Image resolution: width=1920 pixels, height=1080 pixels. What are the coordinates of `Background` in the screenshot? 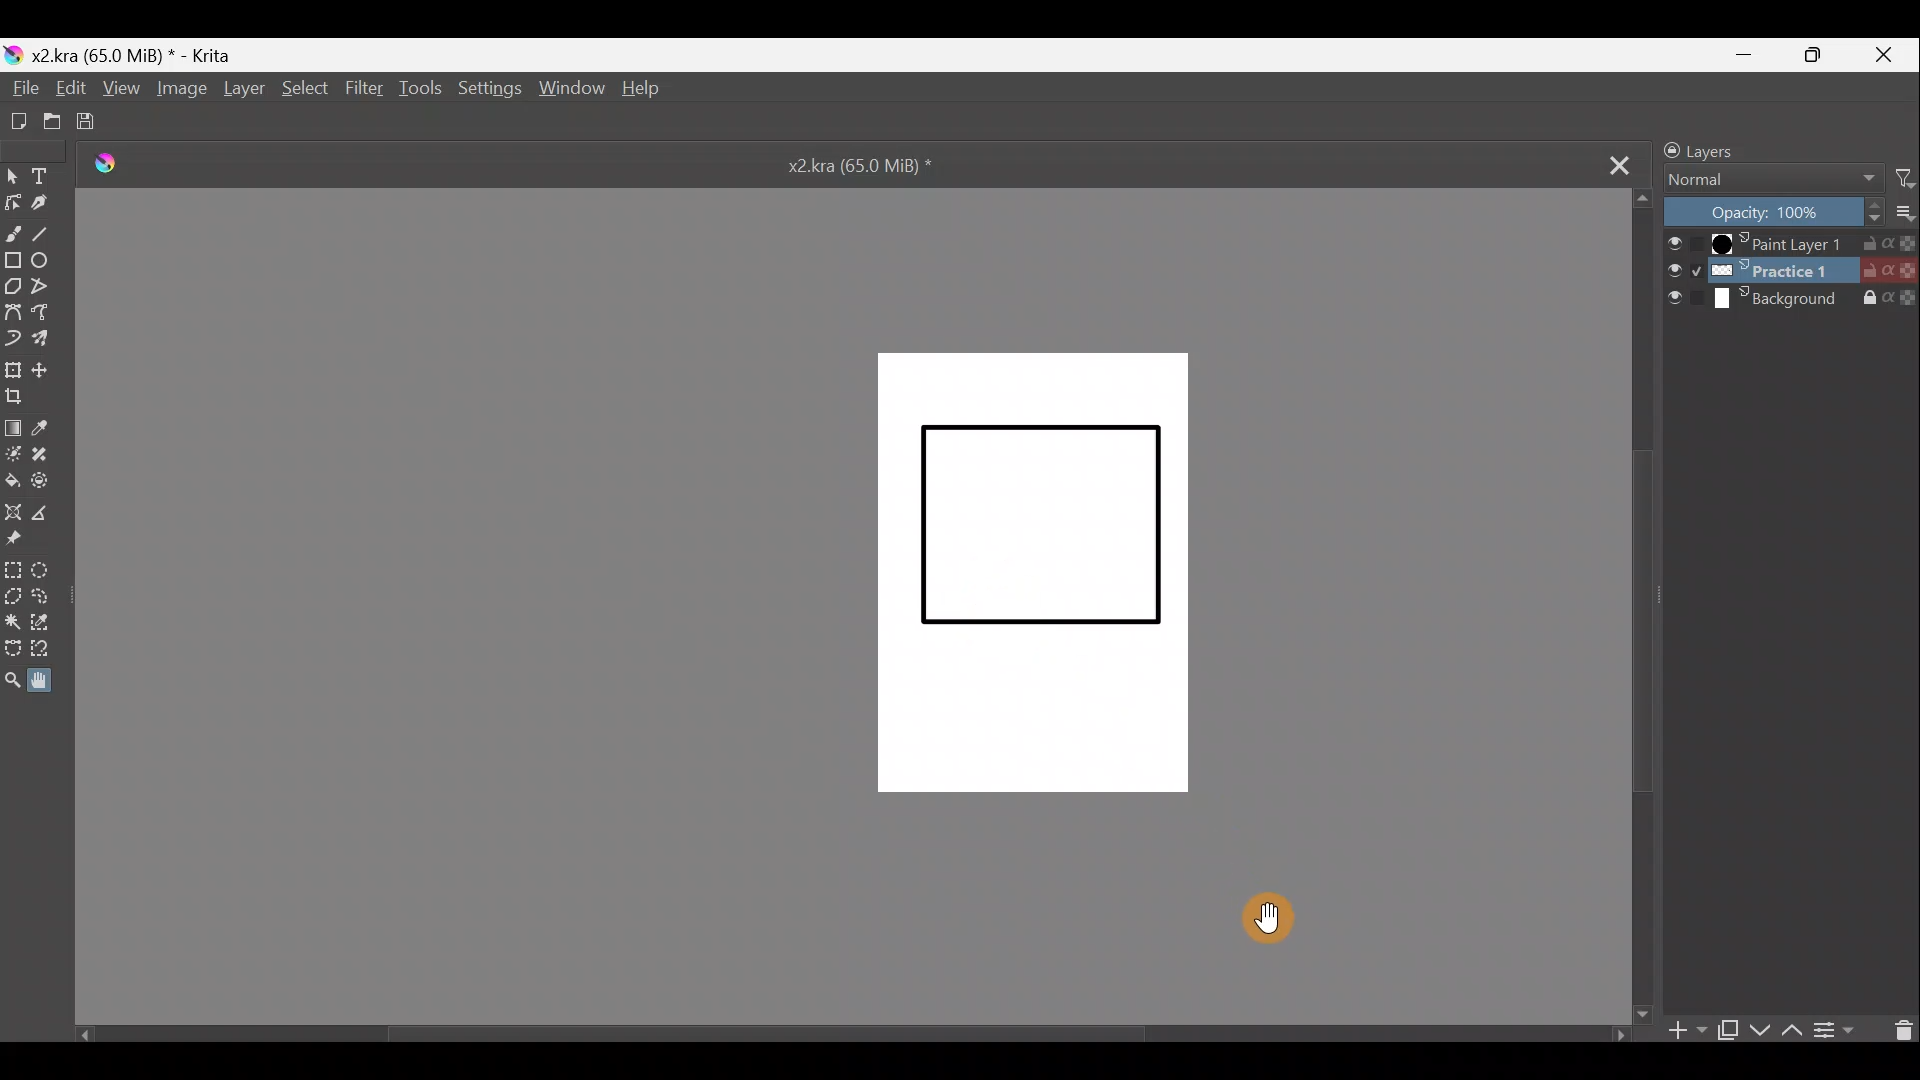 It's located at (1792, 301).